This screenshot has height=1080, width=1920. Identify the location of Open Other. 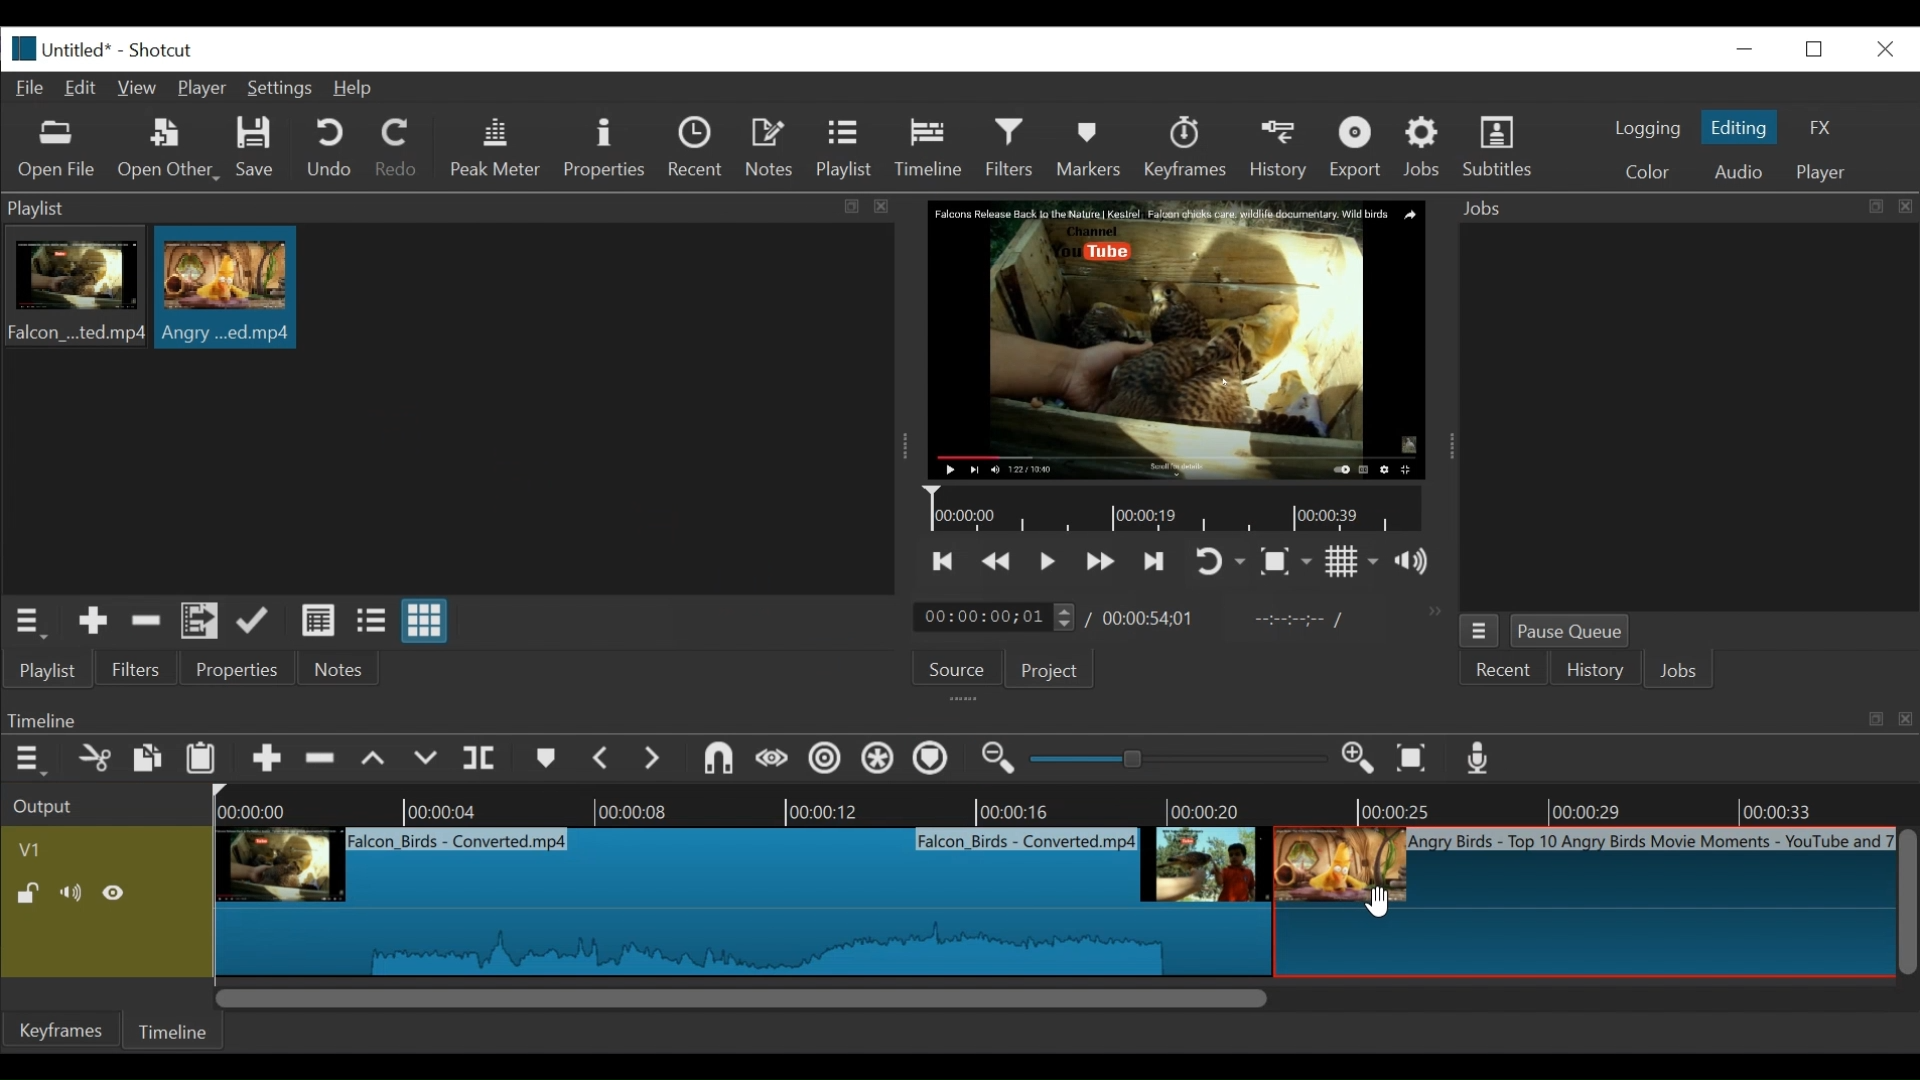
(170, 150).